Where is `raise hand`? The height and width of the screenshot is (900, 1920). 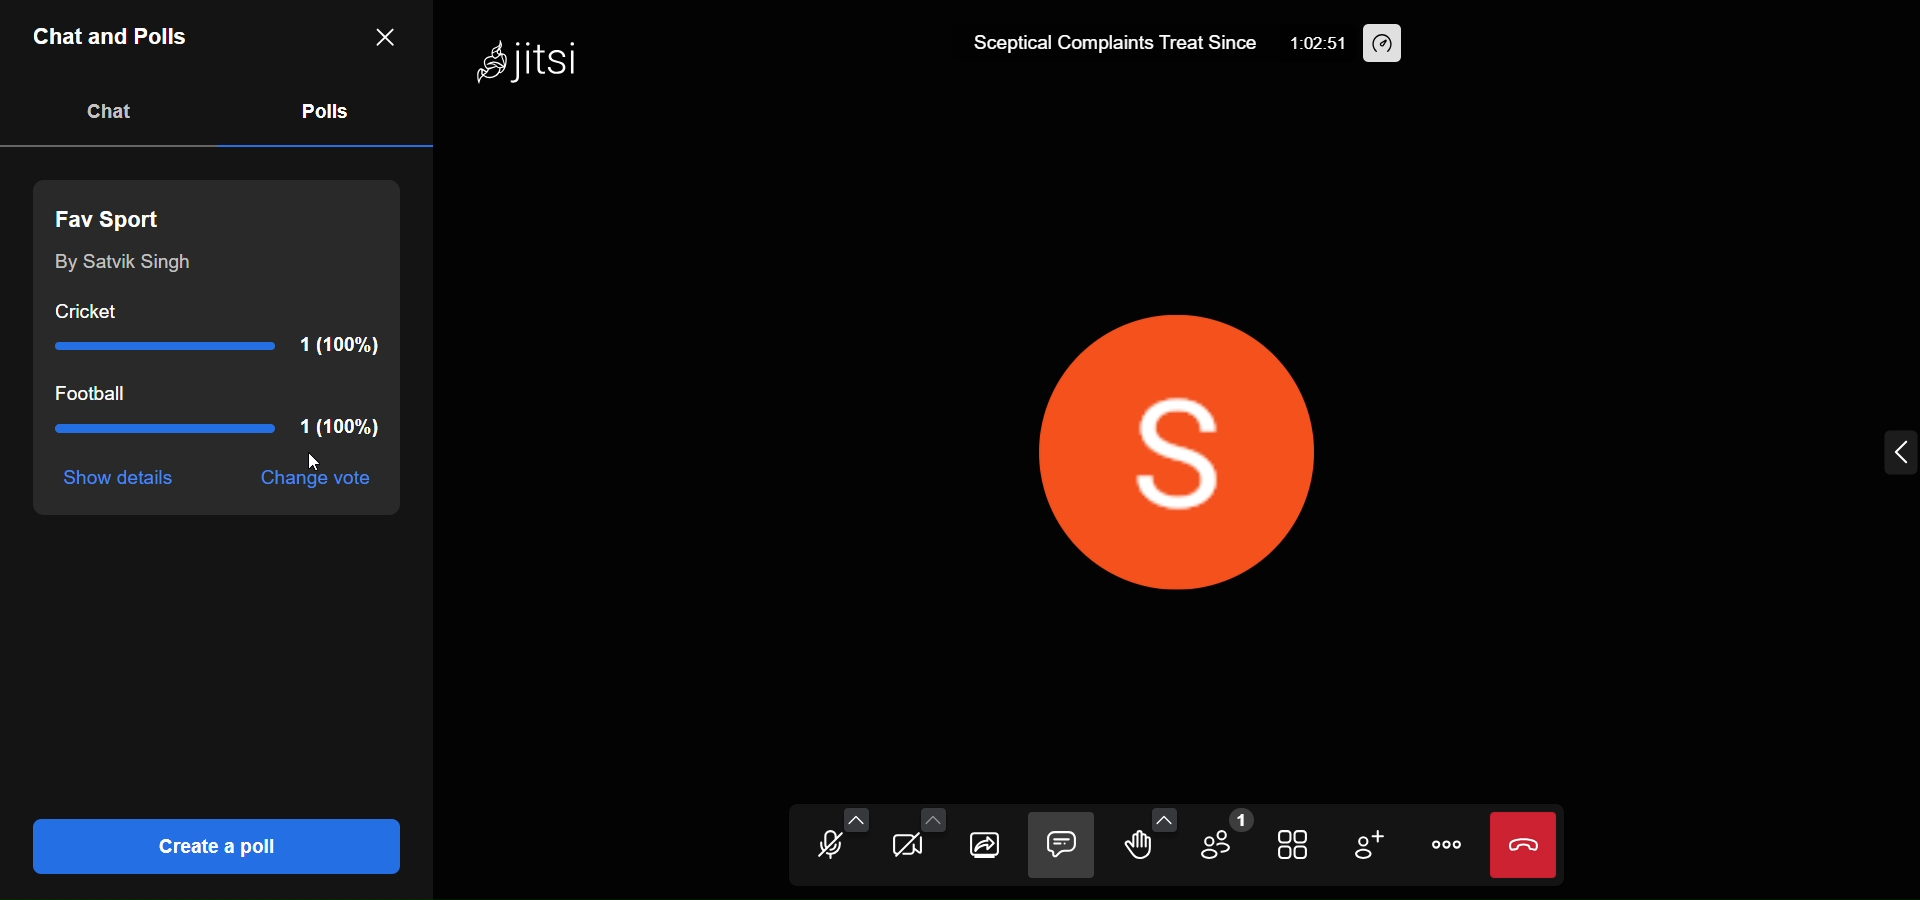
raise hand is located at coordinates (1134, 849).